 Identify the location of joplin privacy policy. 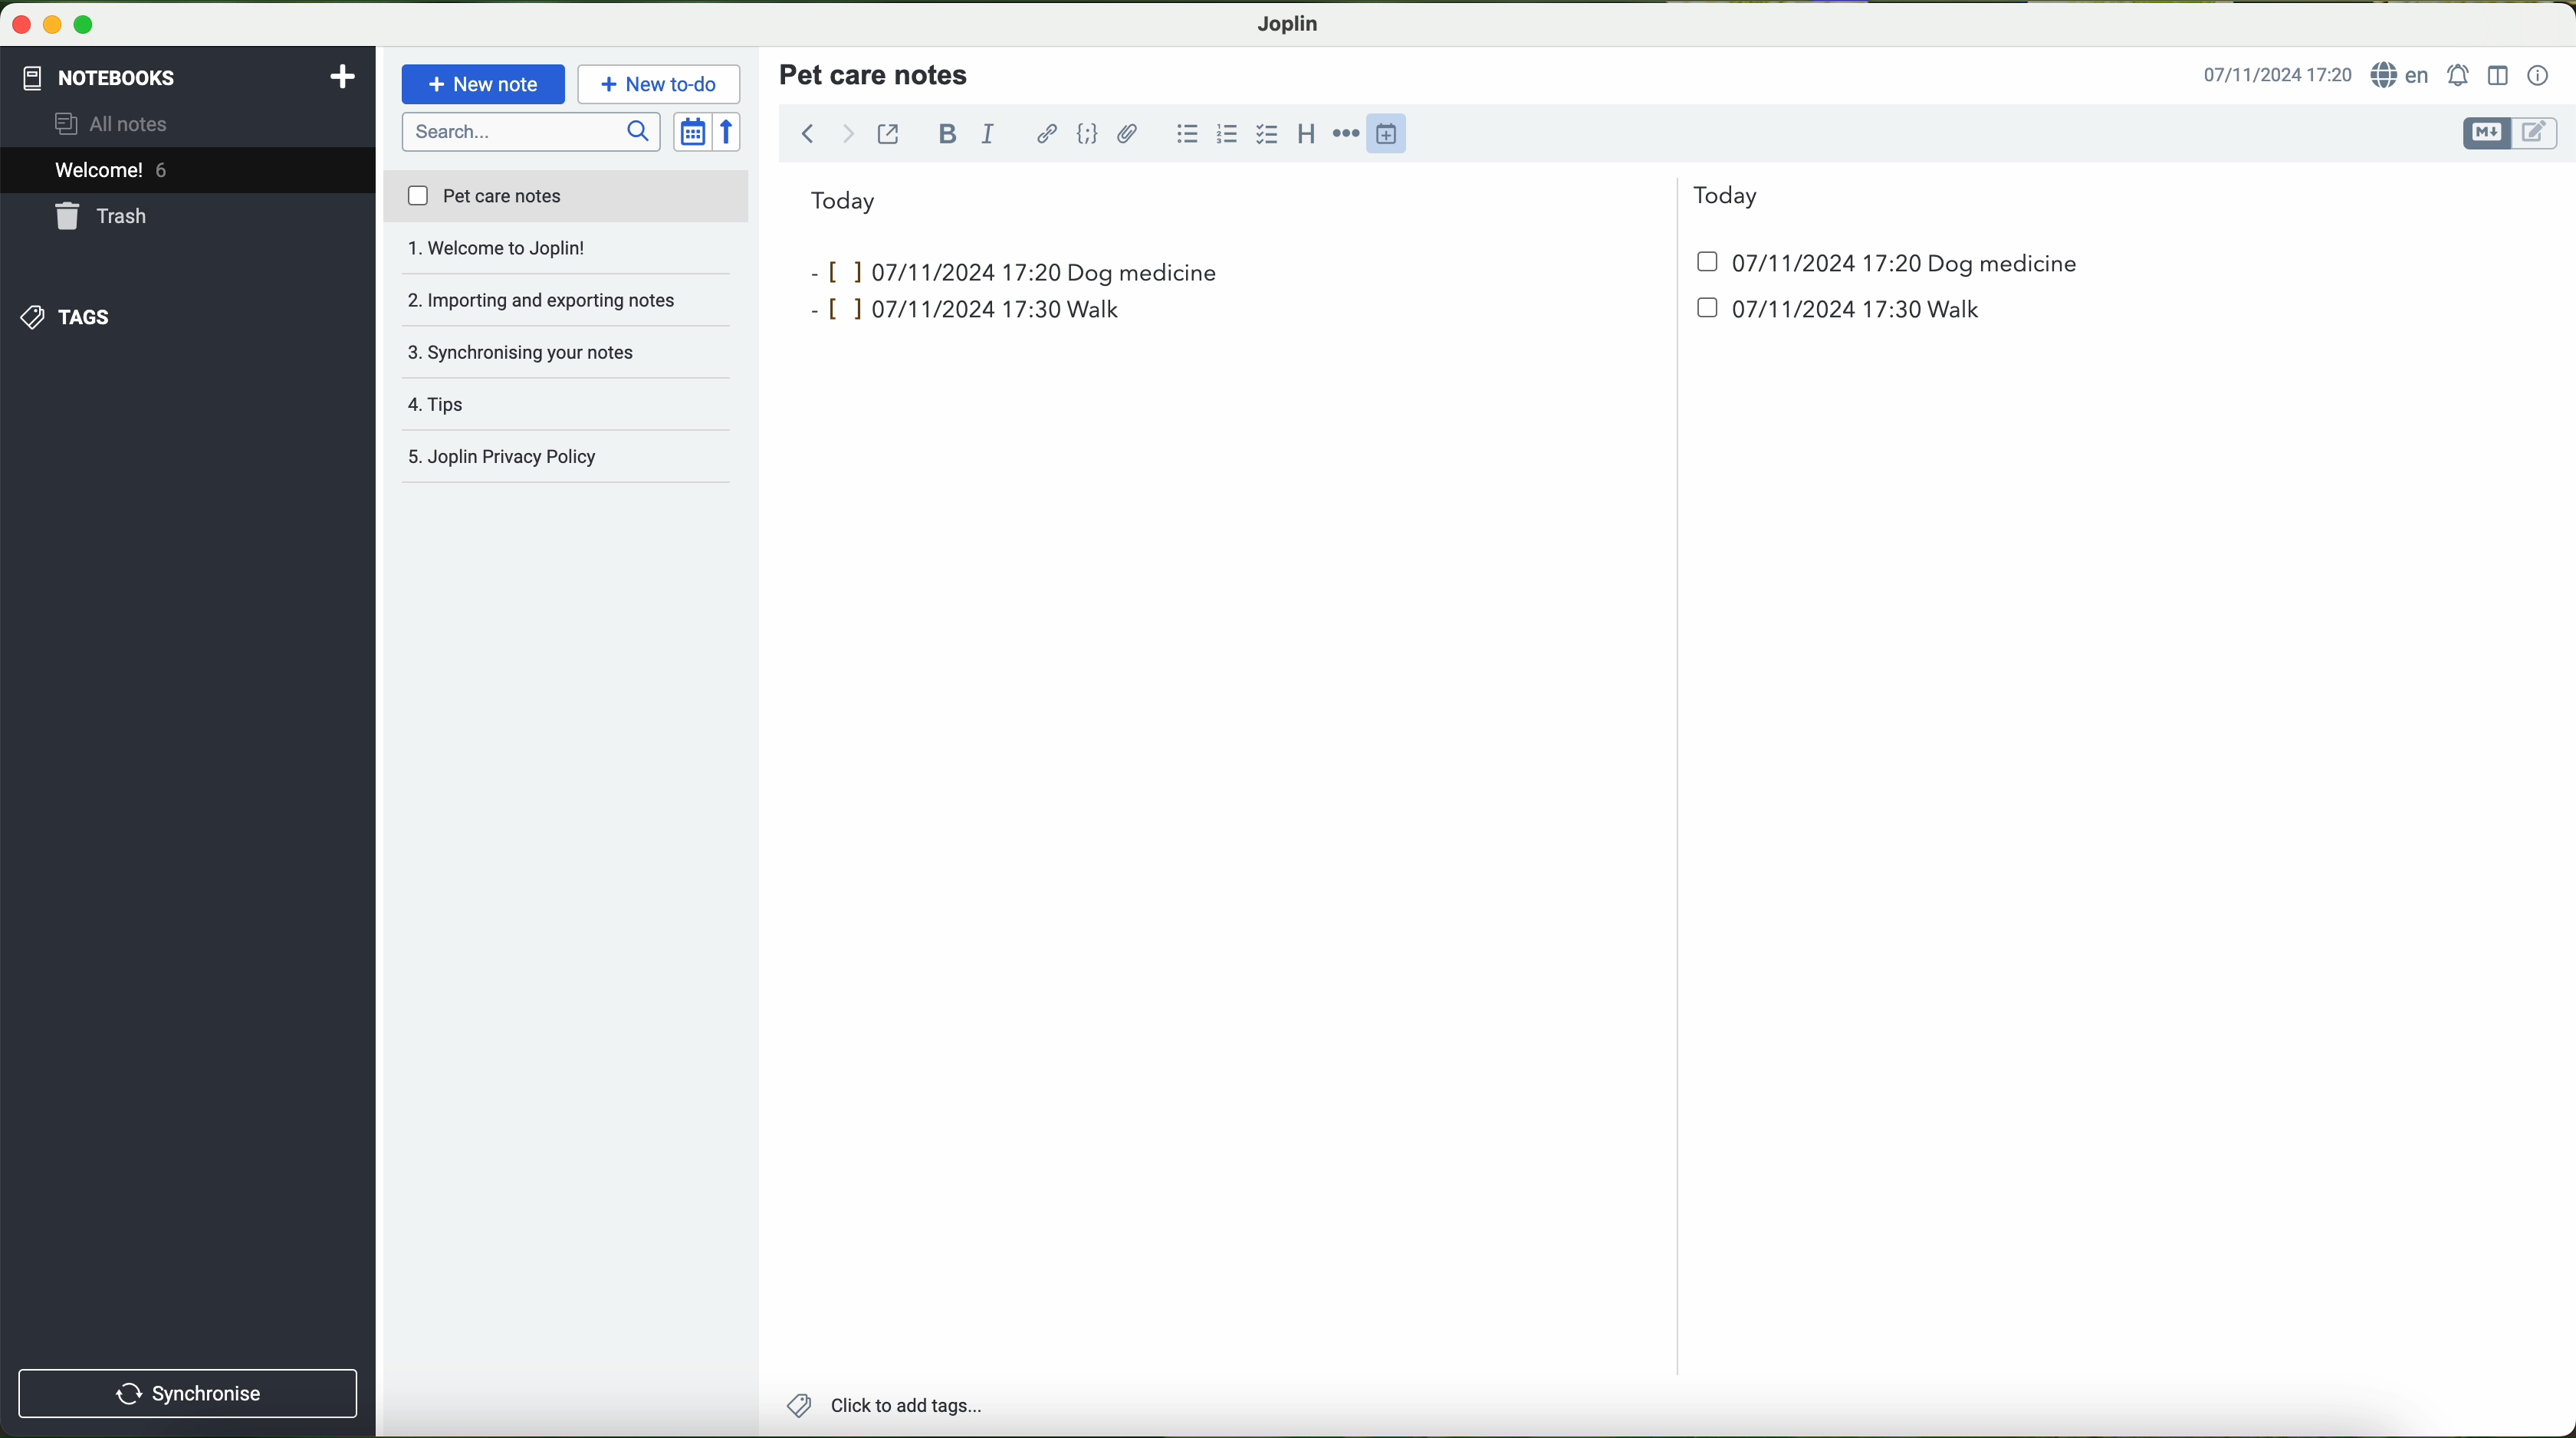
(556, 459).